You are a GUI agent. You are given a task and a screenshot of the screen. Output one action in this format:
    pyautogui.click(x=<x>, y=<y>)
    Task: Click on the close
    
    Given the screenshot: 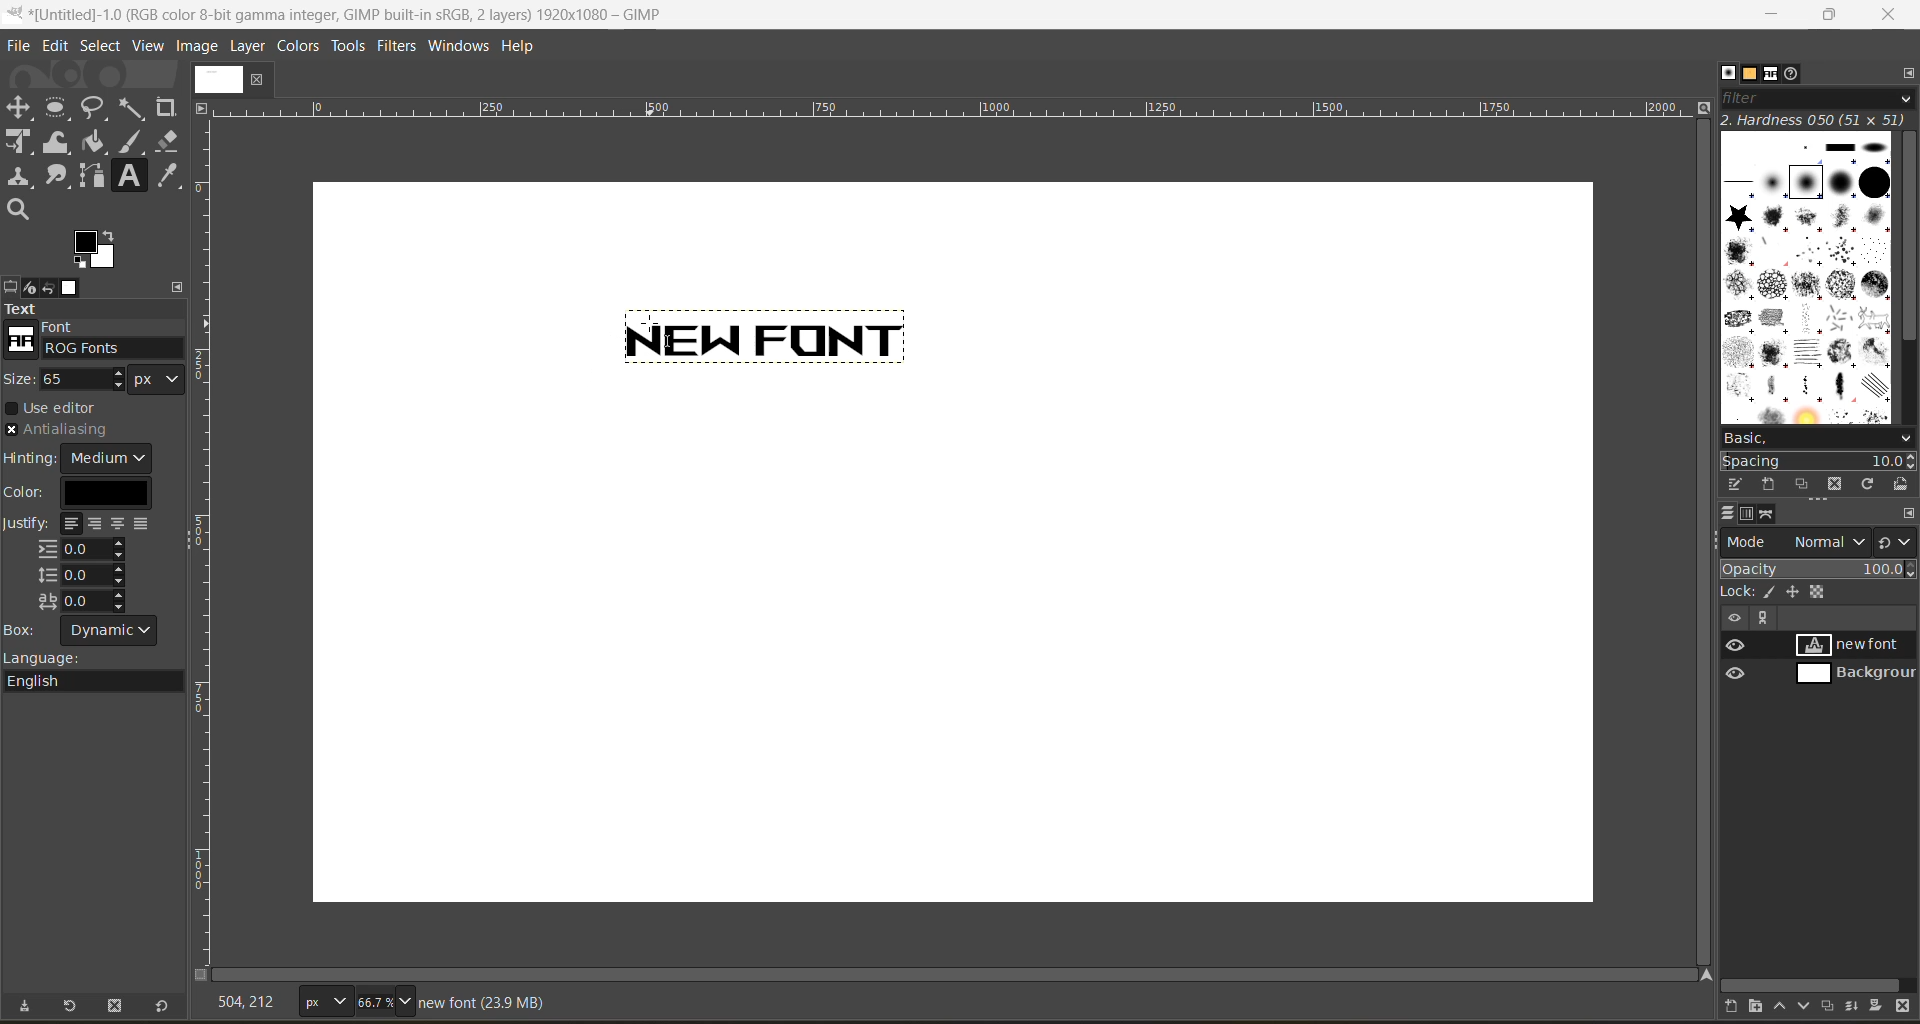 What is the action you would take?
    pyautogui.click(x=264, y=76)
    